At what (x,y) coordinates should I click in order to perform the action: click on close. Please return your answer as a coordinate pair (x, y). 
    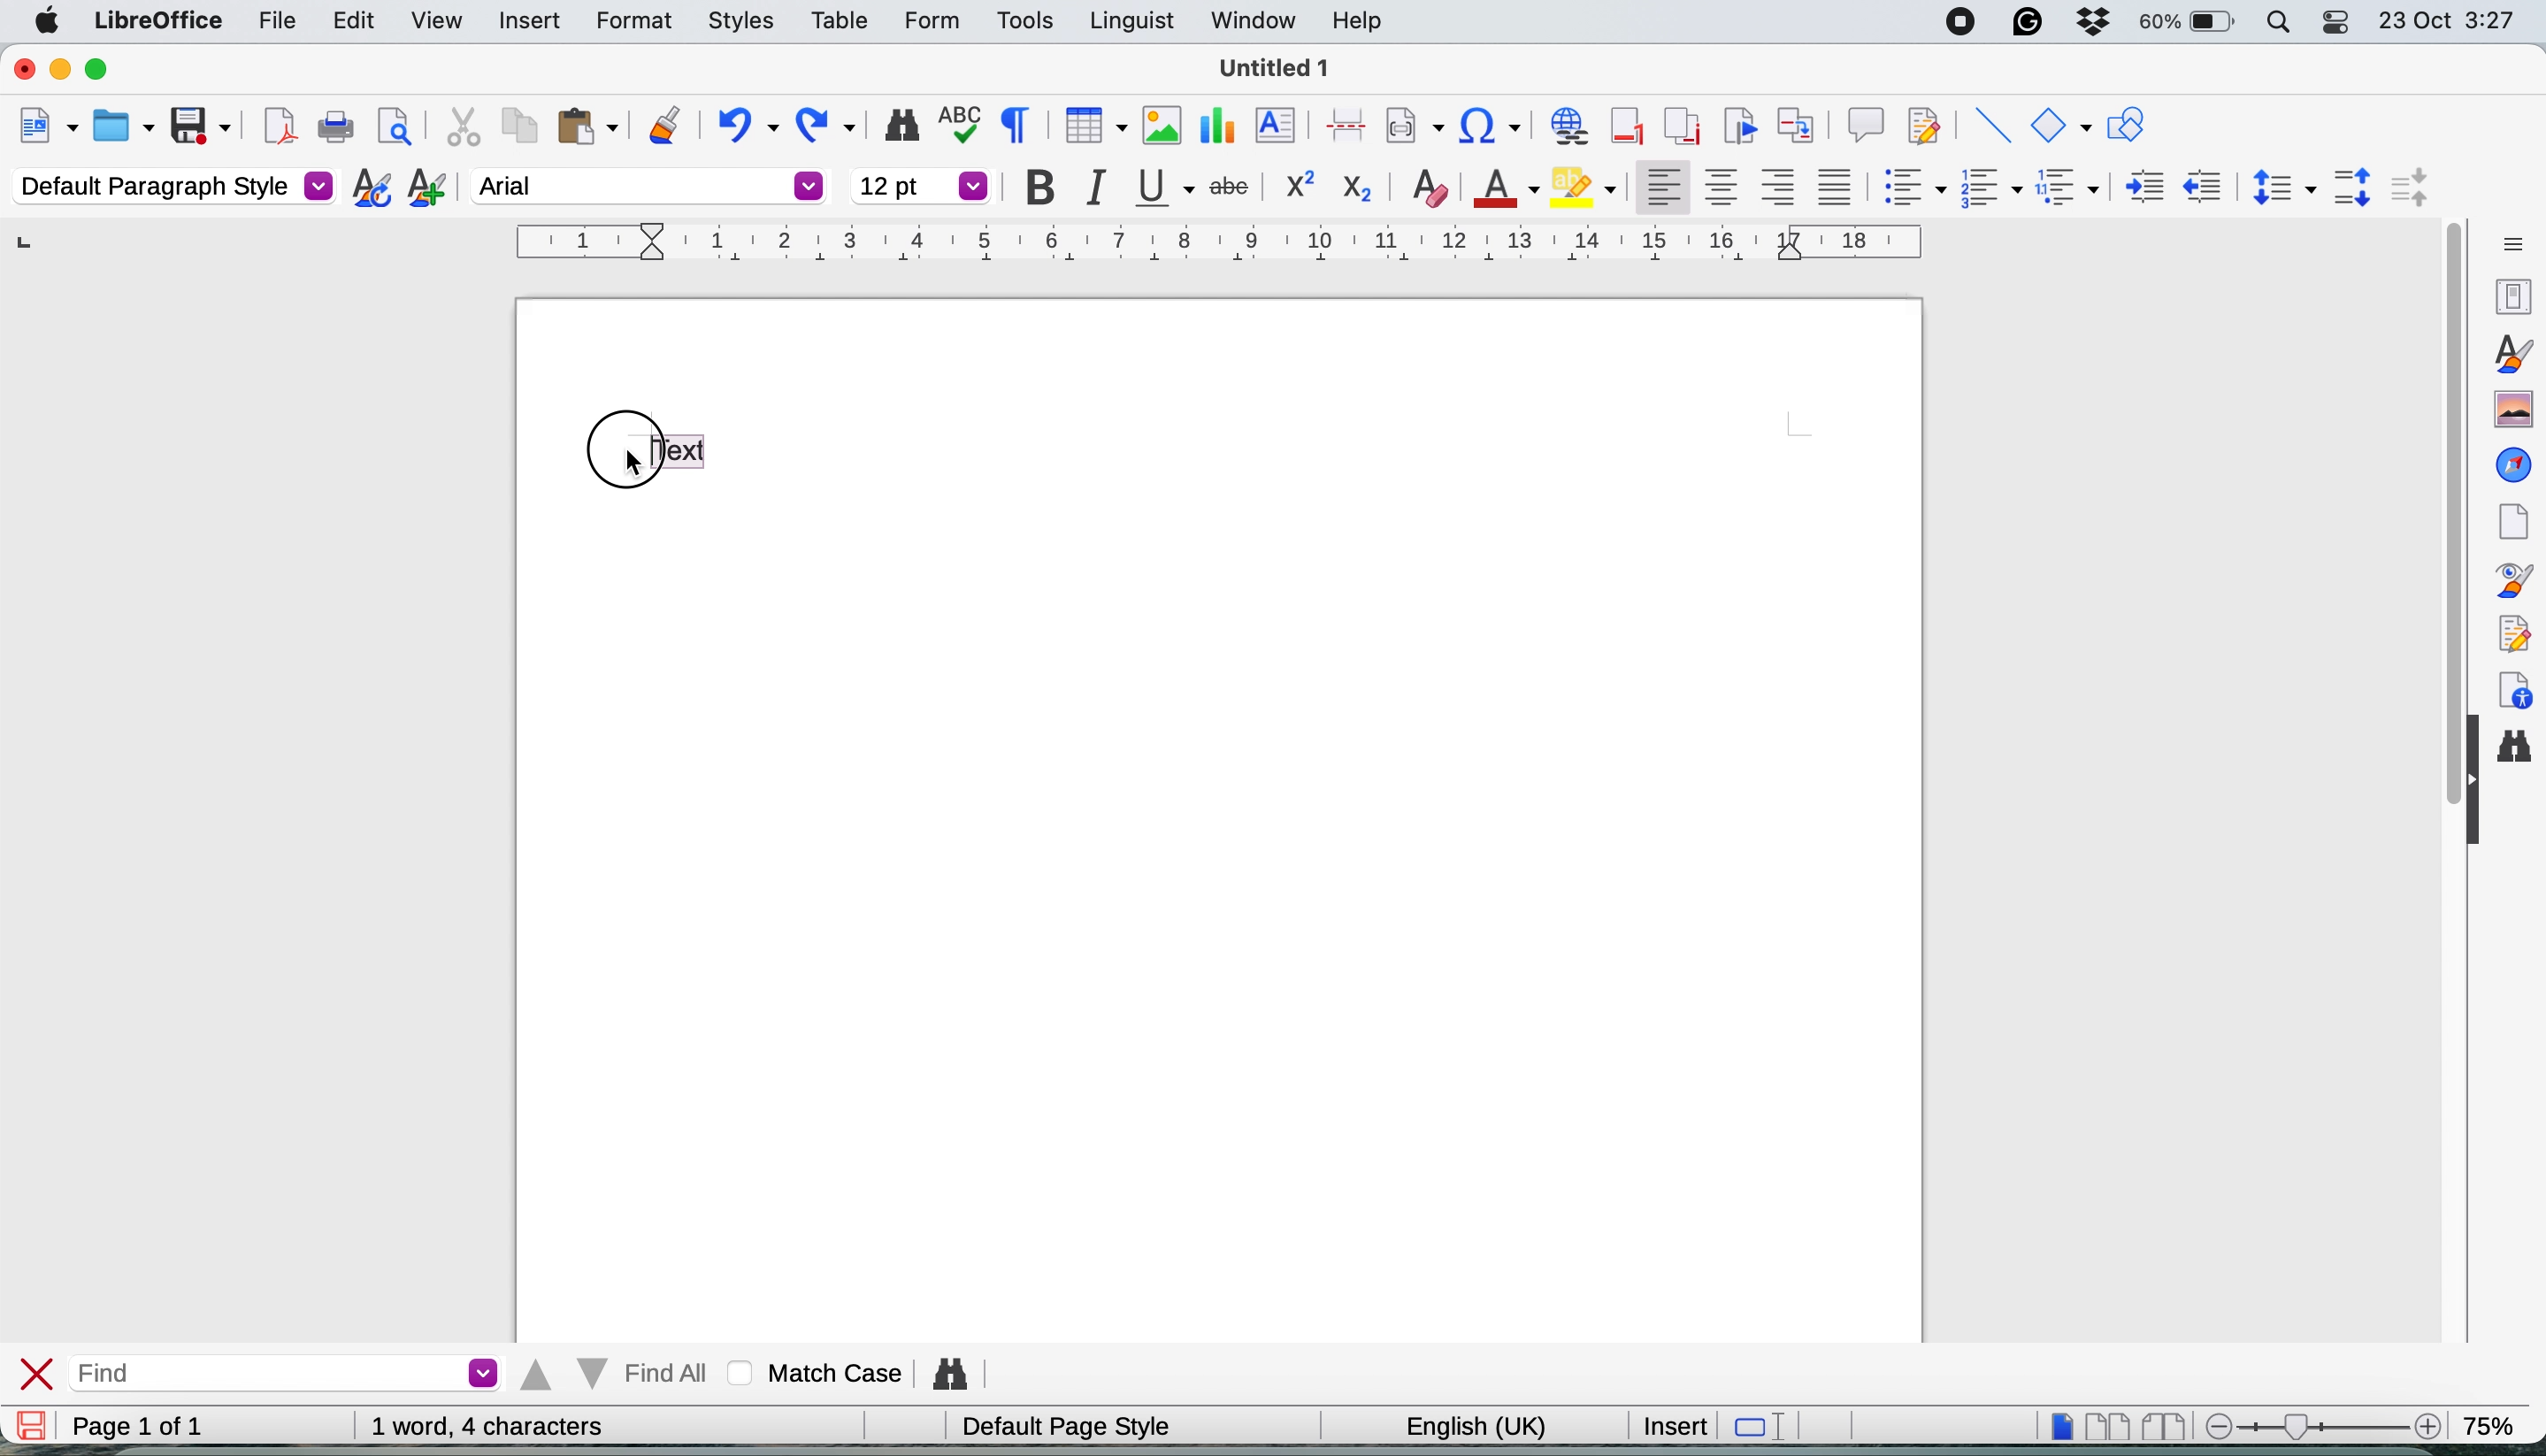
    Looking at the image, I should click on (39, 1372).